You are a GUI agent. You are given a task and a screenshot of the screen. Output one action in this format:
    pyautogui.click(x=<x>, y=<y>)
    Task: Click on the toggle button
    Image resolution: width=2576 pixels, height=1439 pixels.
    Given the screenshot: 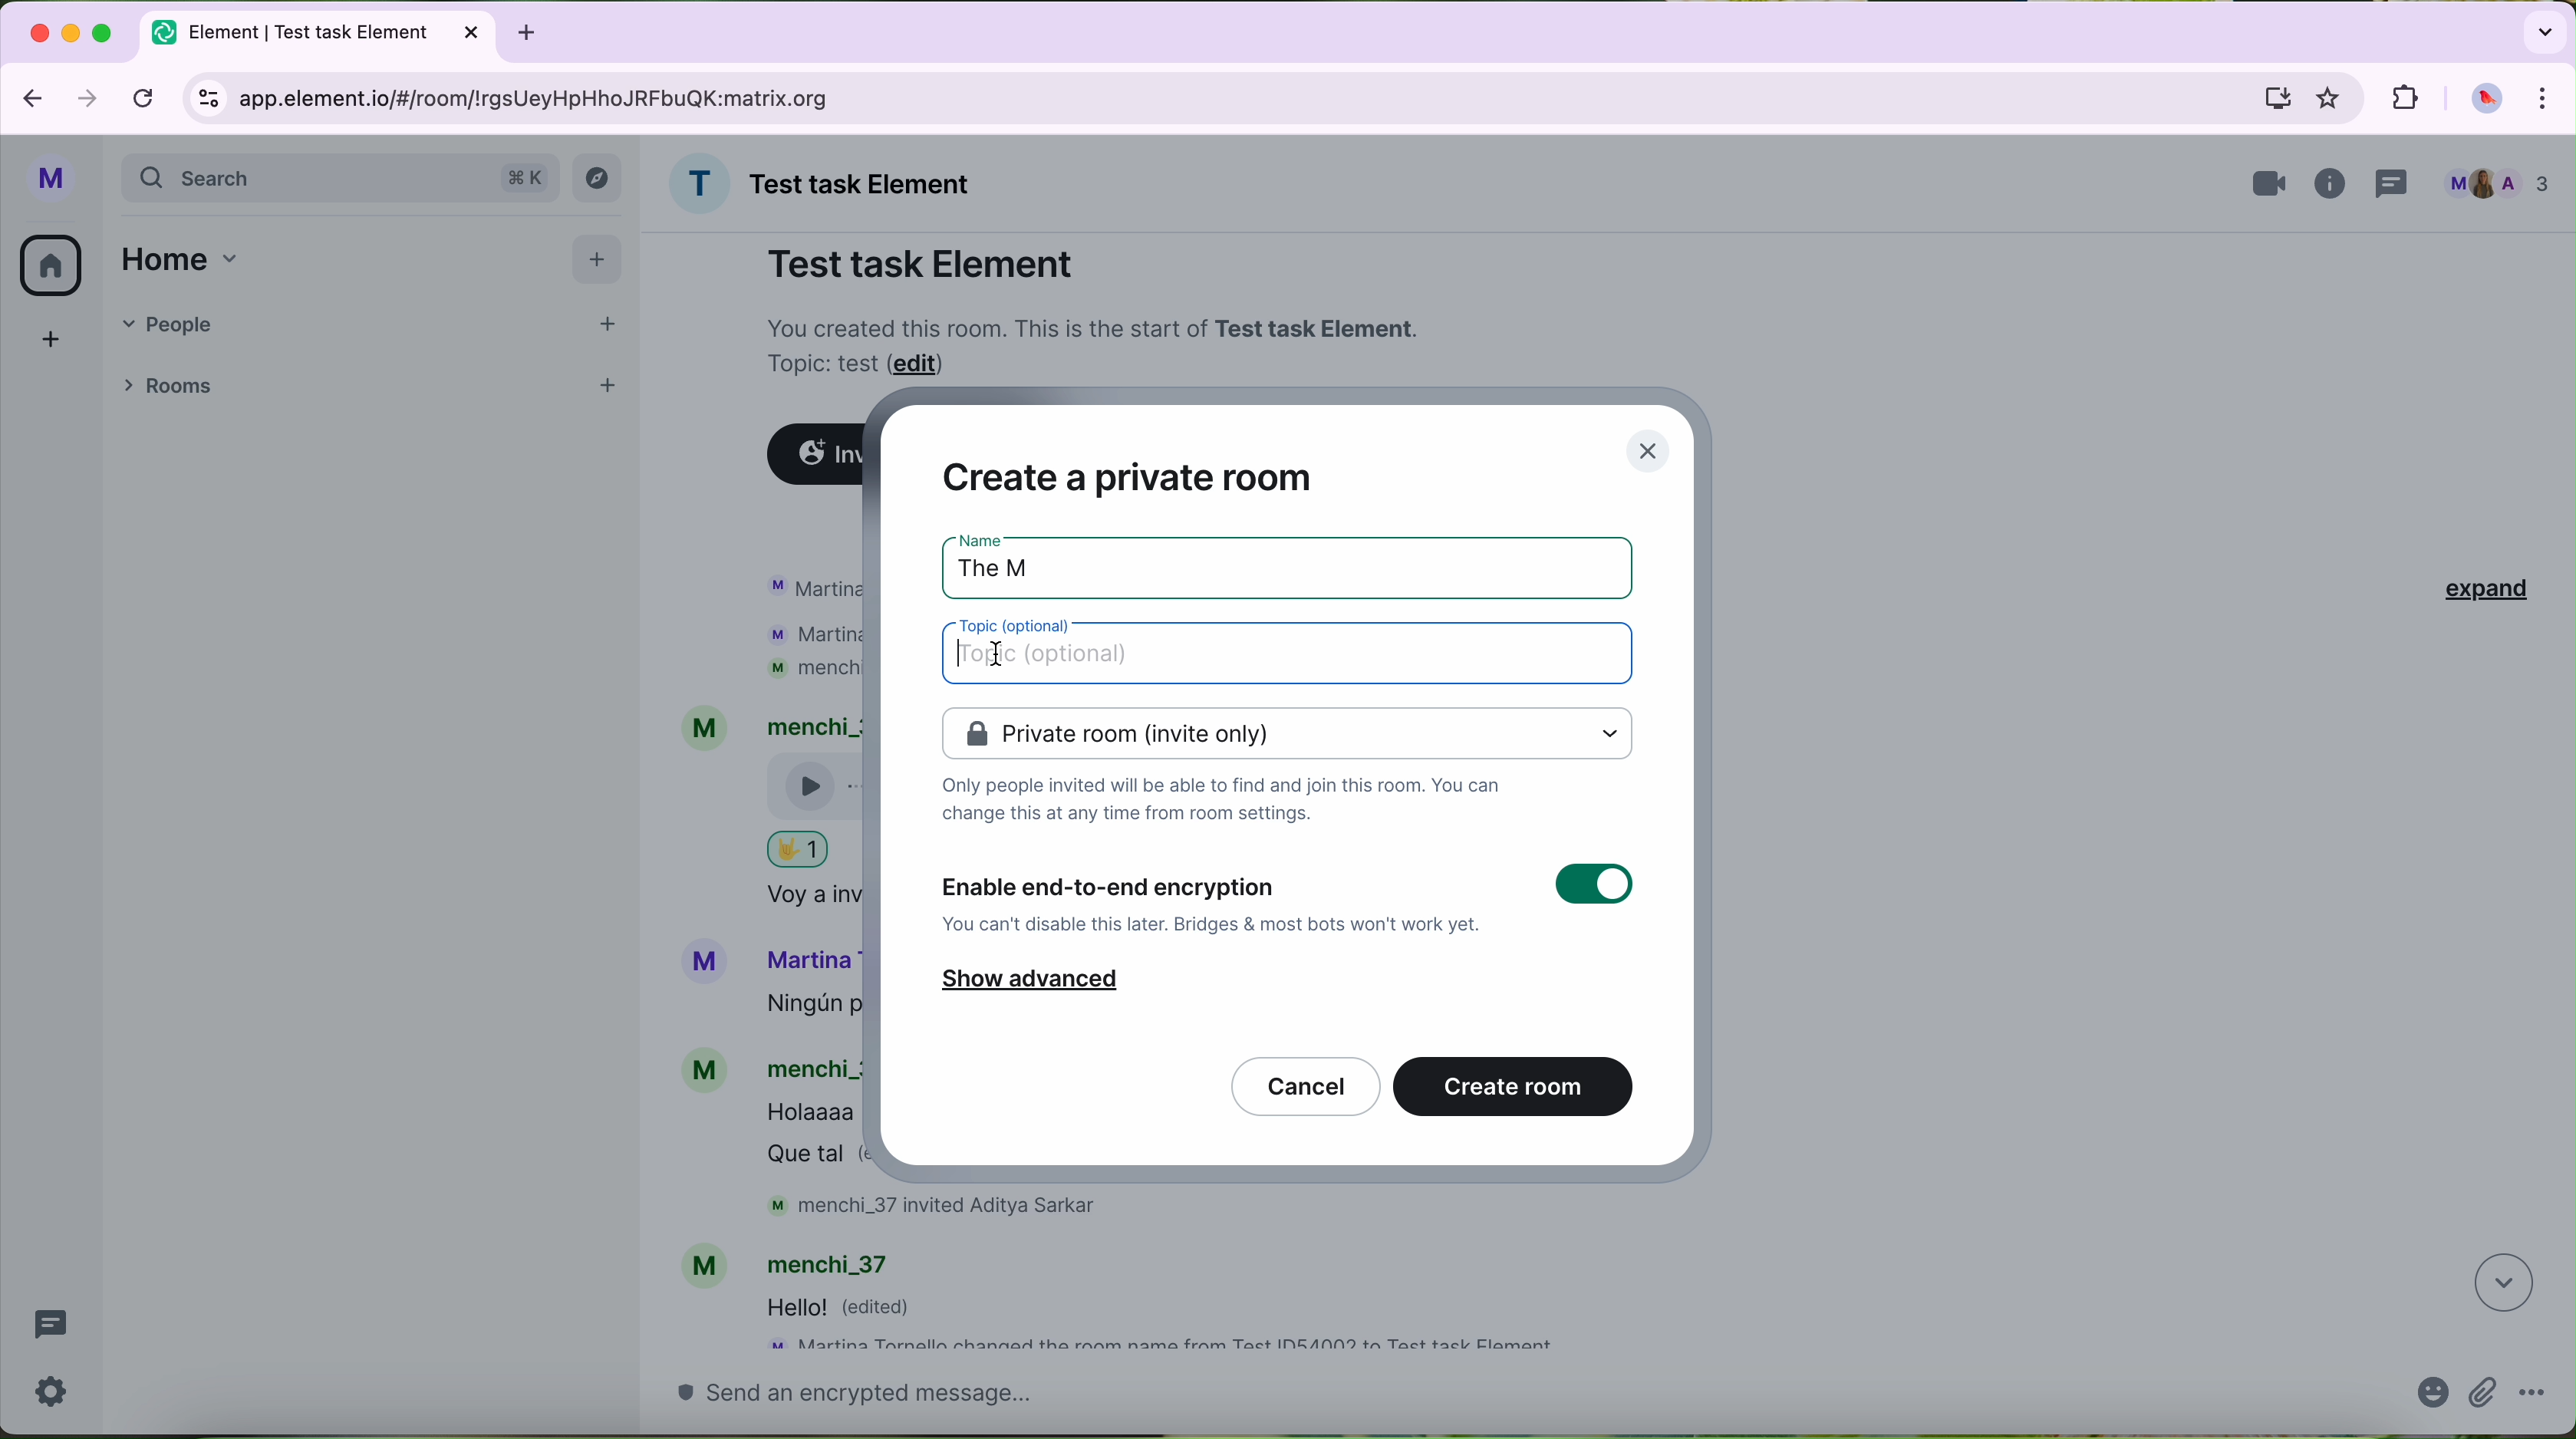 What is the action you would take?
    pyautogui.click(x=1593, y=886)
    